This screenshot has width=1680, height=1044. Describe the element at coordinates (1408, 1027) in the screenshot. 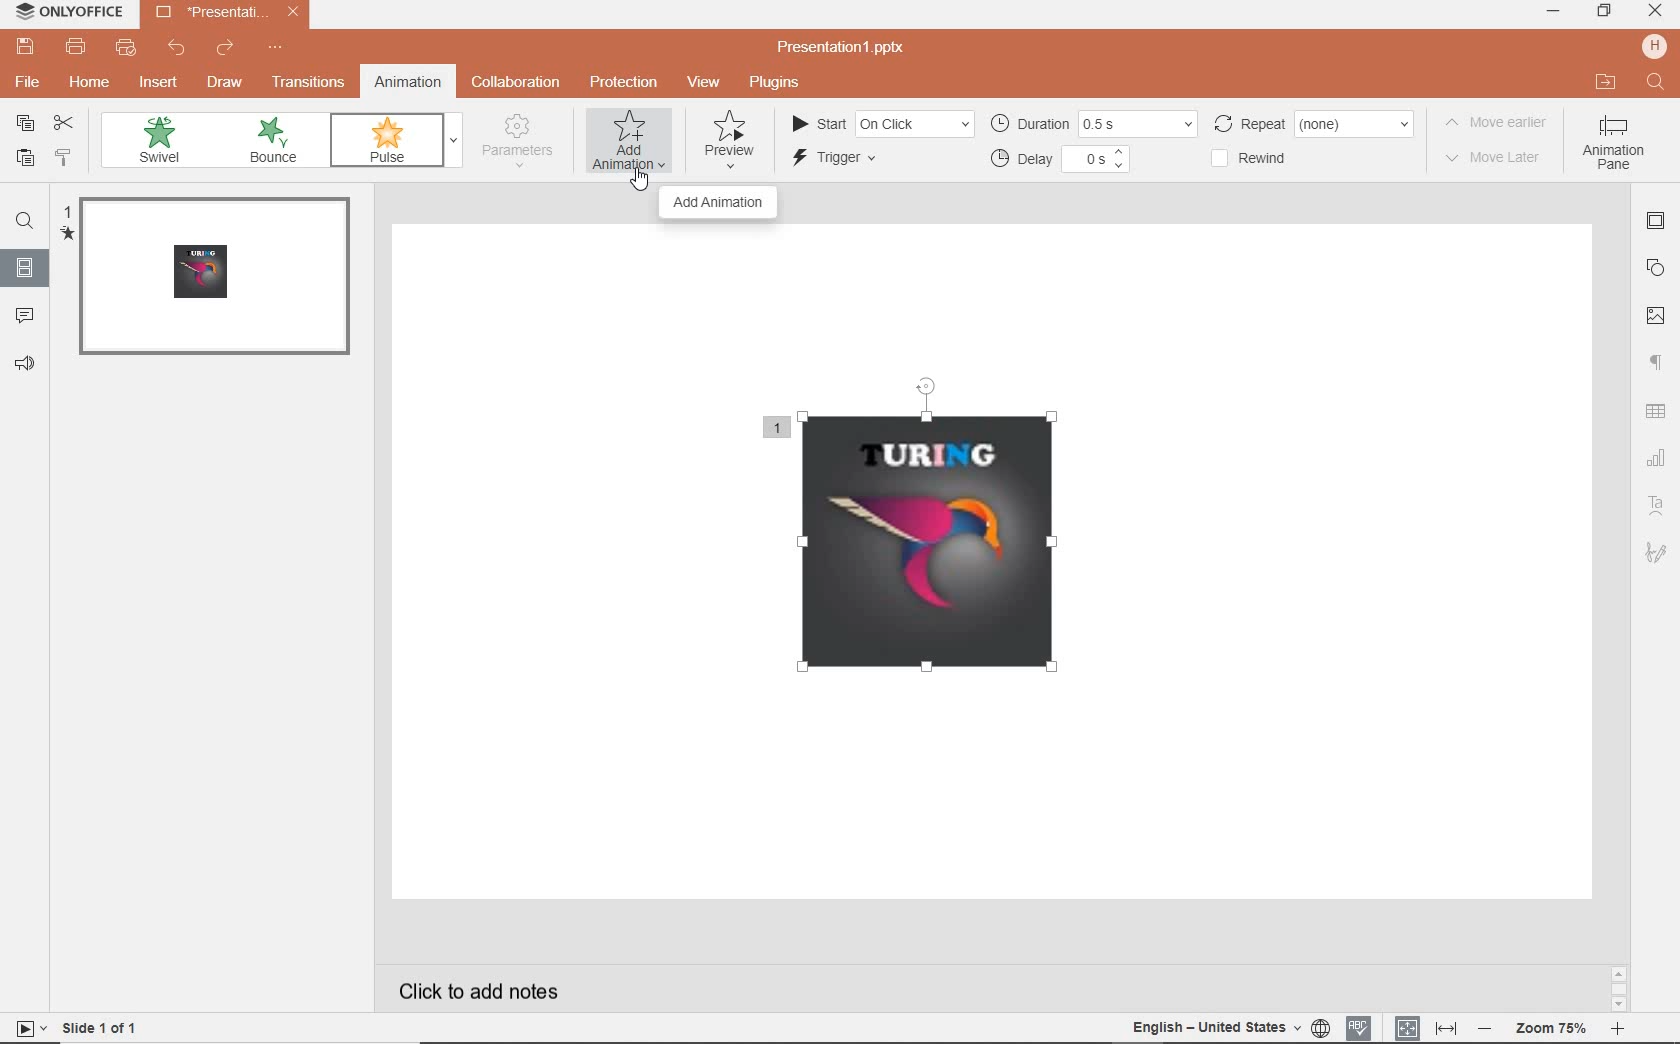

I see `fit to slide` at that location.